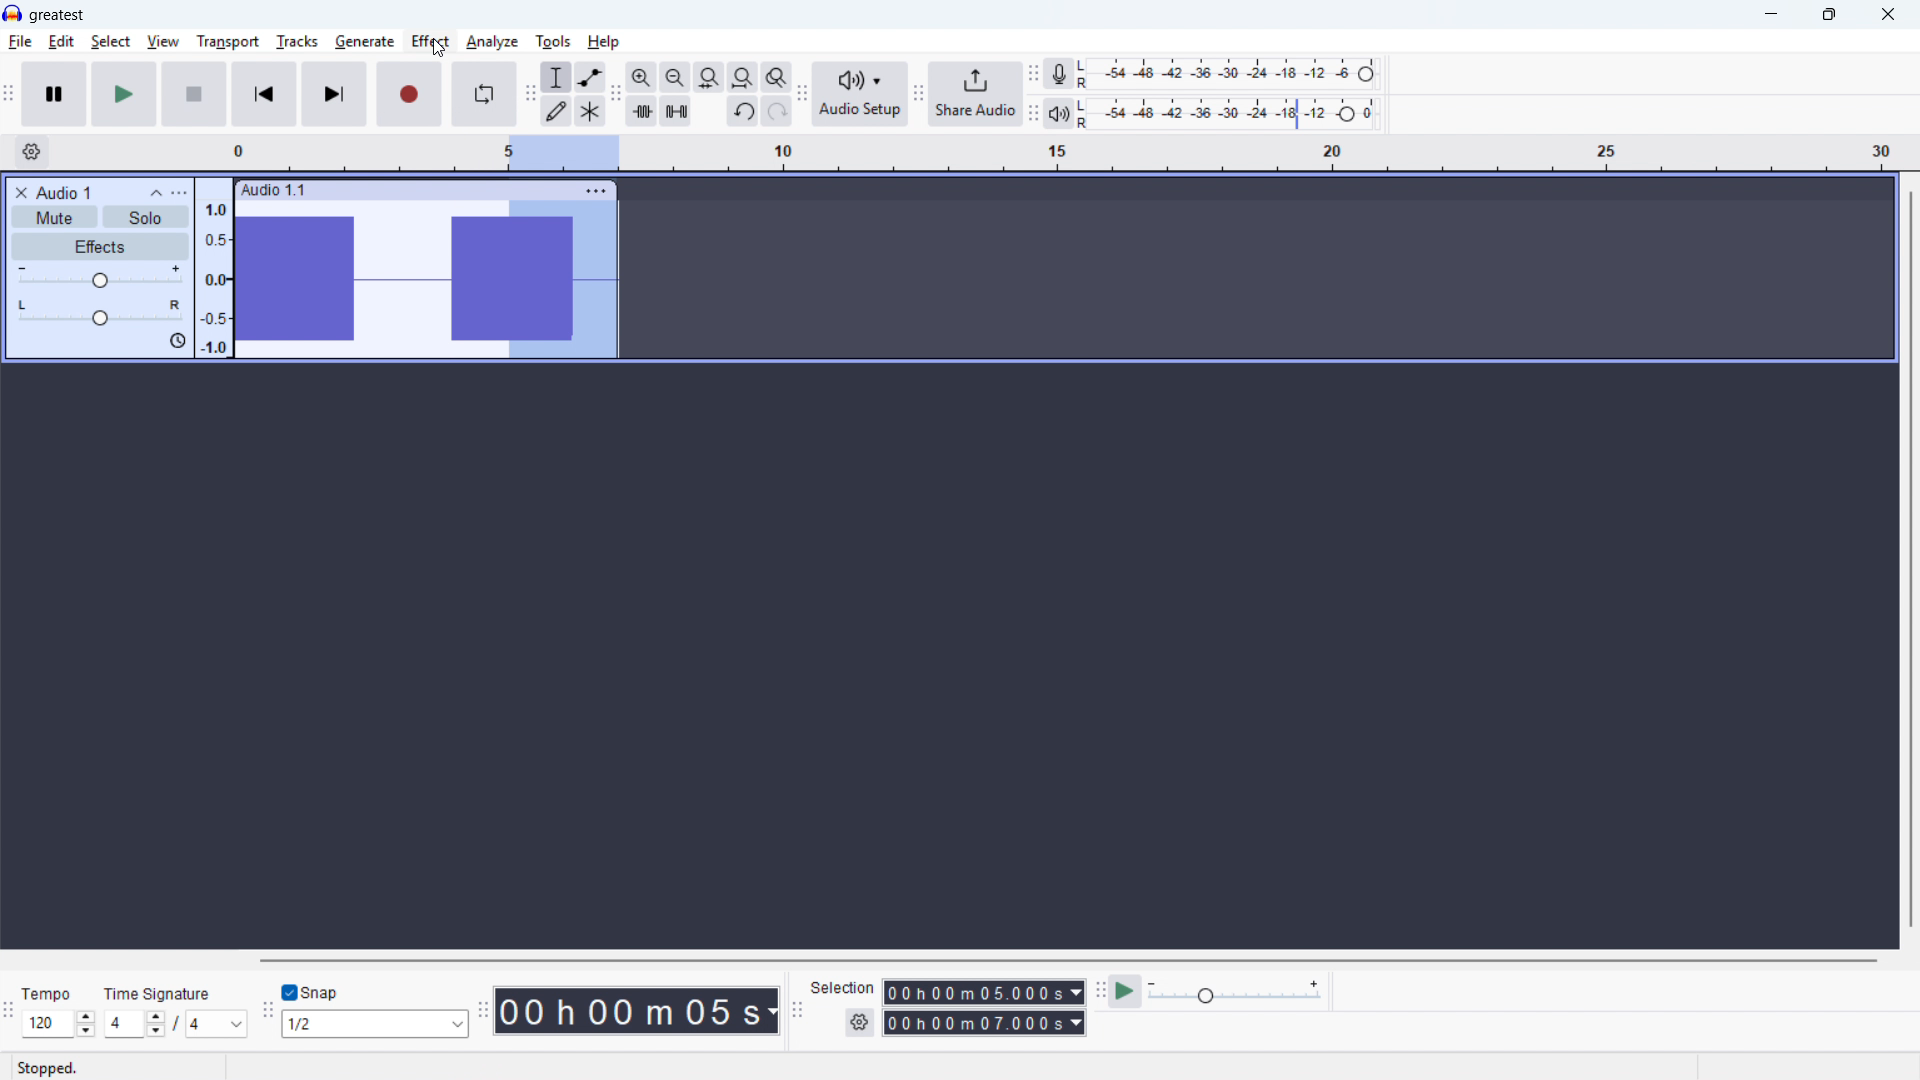 The height and width of the screenshot is (1080, 1920). Describe the element at coordinates (430, 42) in the screenshot. I see `effect` at that location.